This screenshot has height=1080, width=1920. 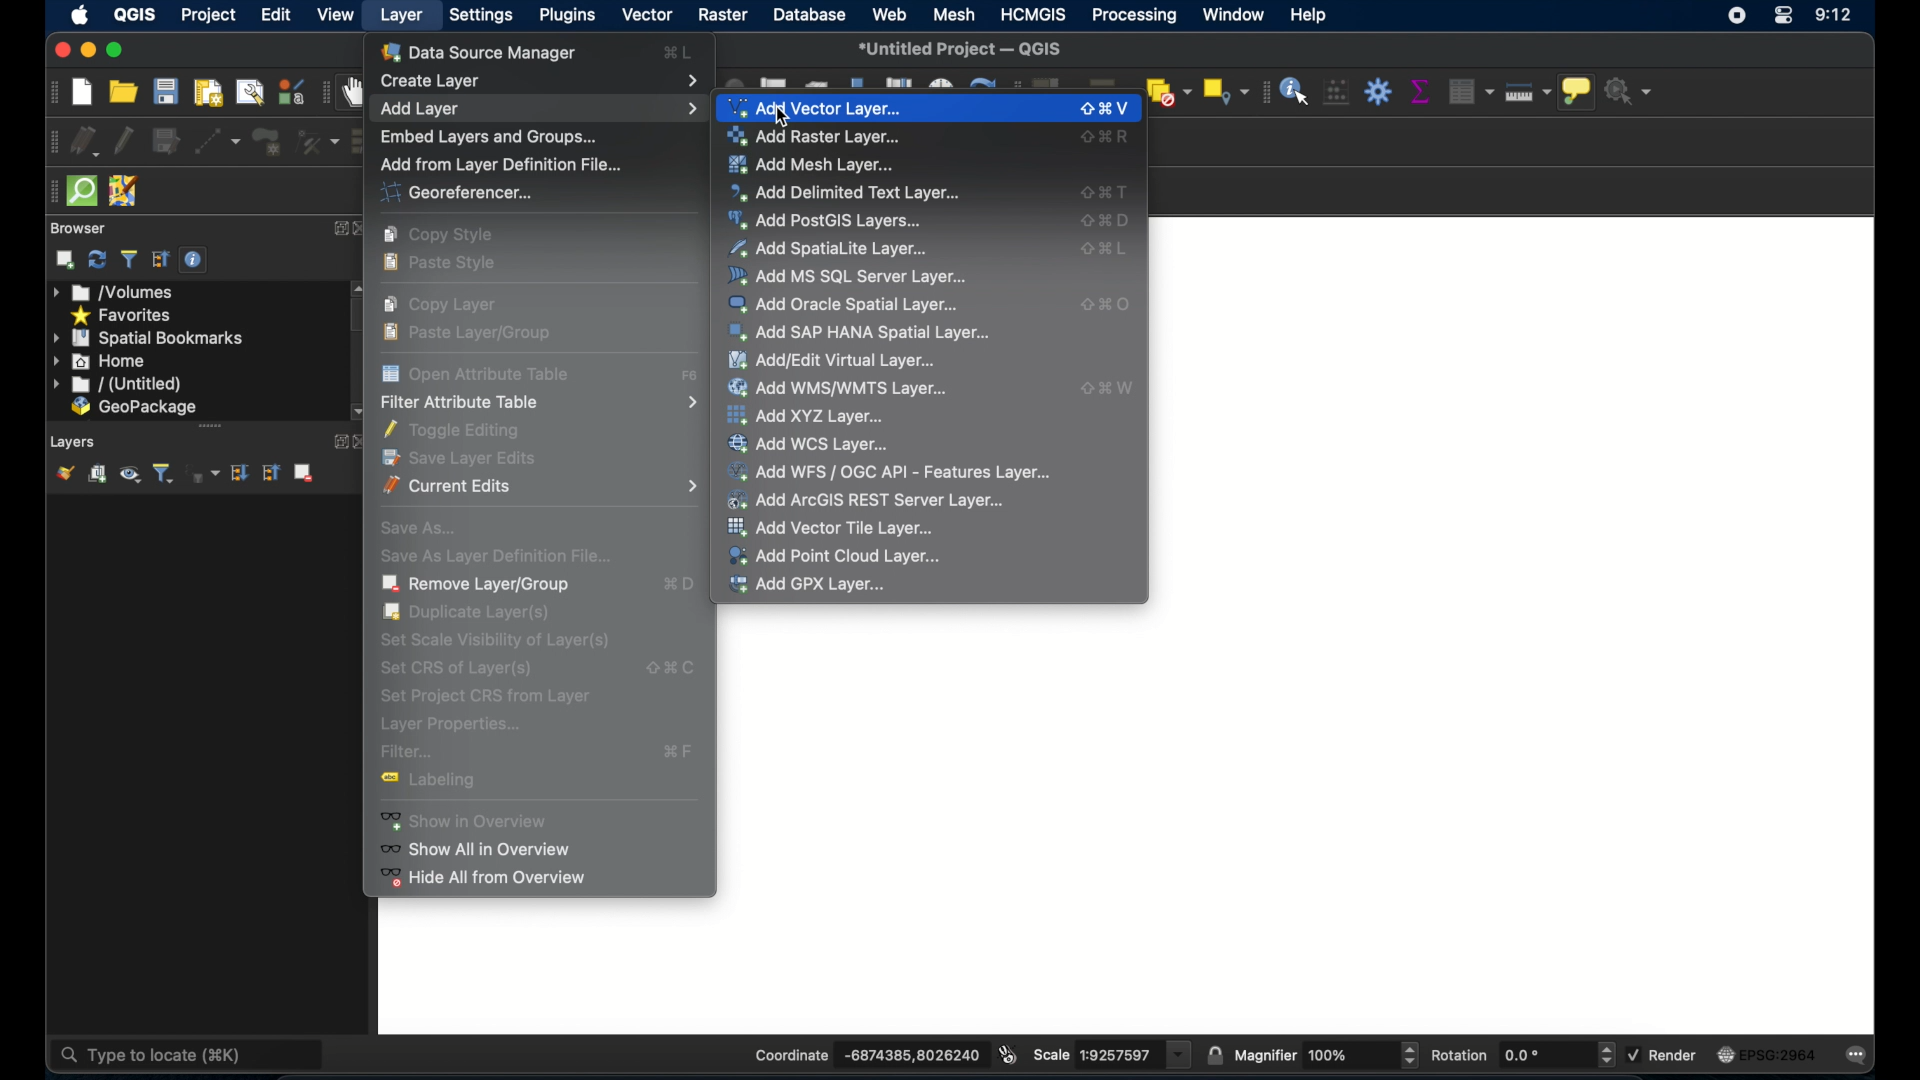 I want to click on Add/Edit Virtual Layer..., so click(x=935, y=358).